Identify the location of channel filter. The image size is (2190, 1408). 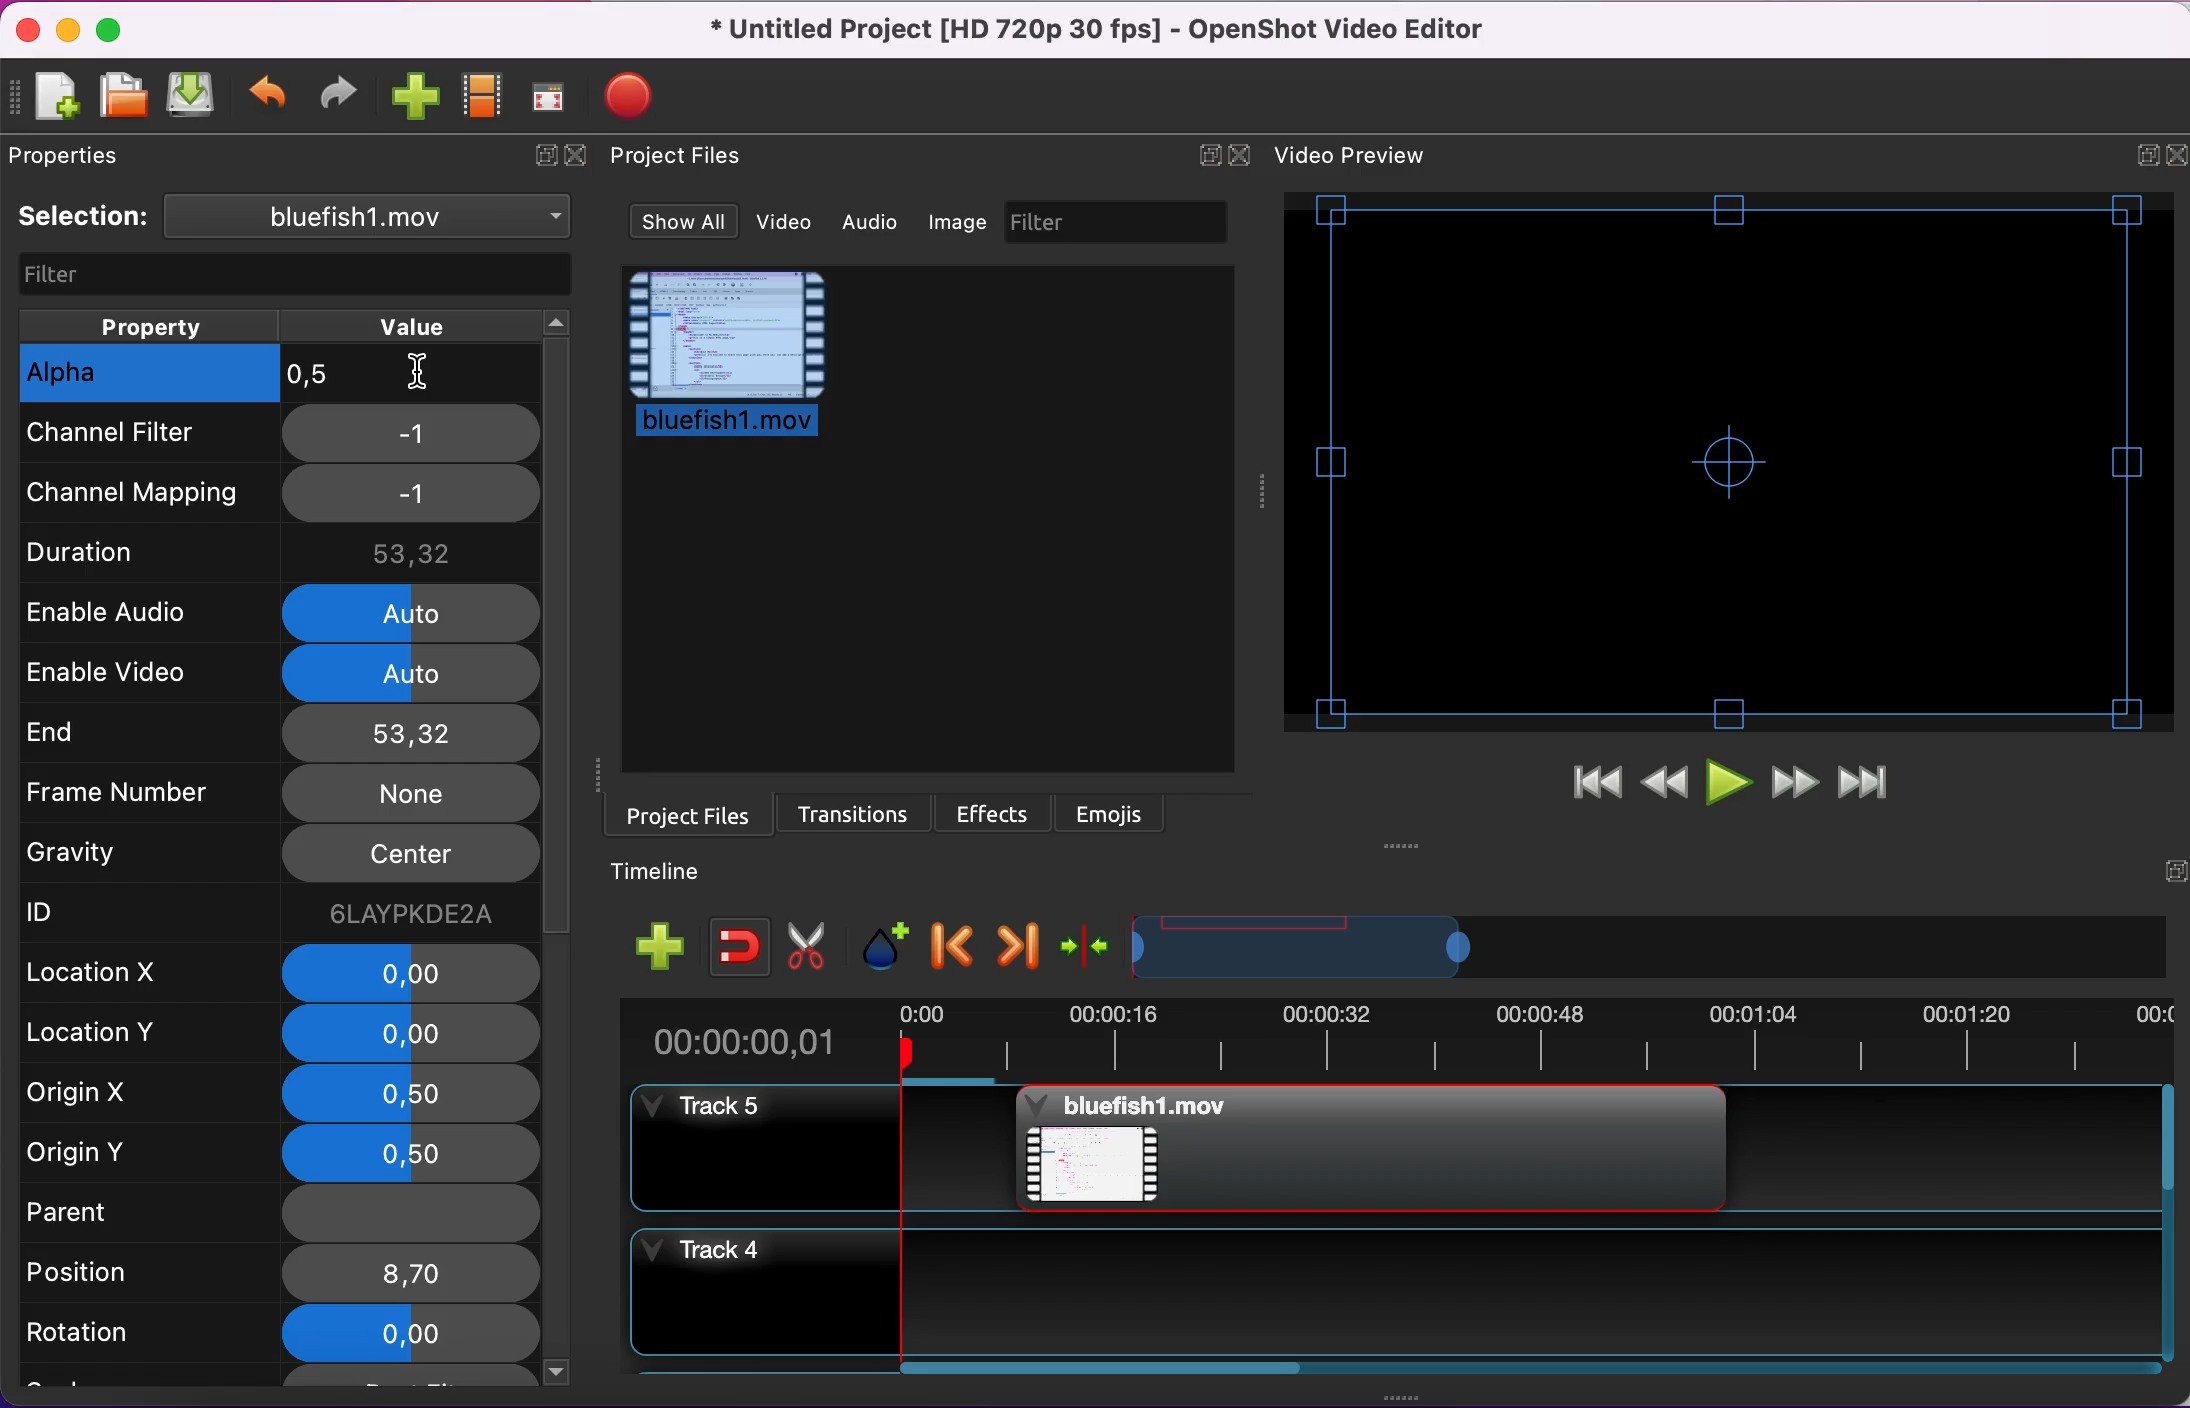
(148, 441).